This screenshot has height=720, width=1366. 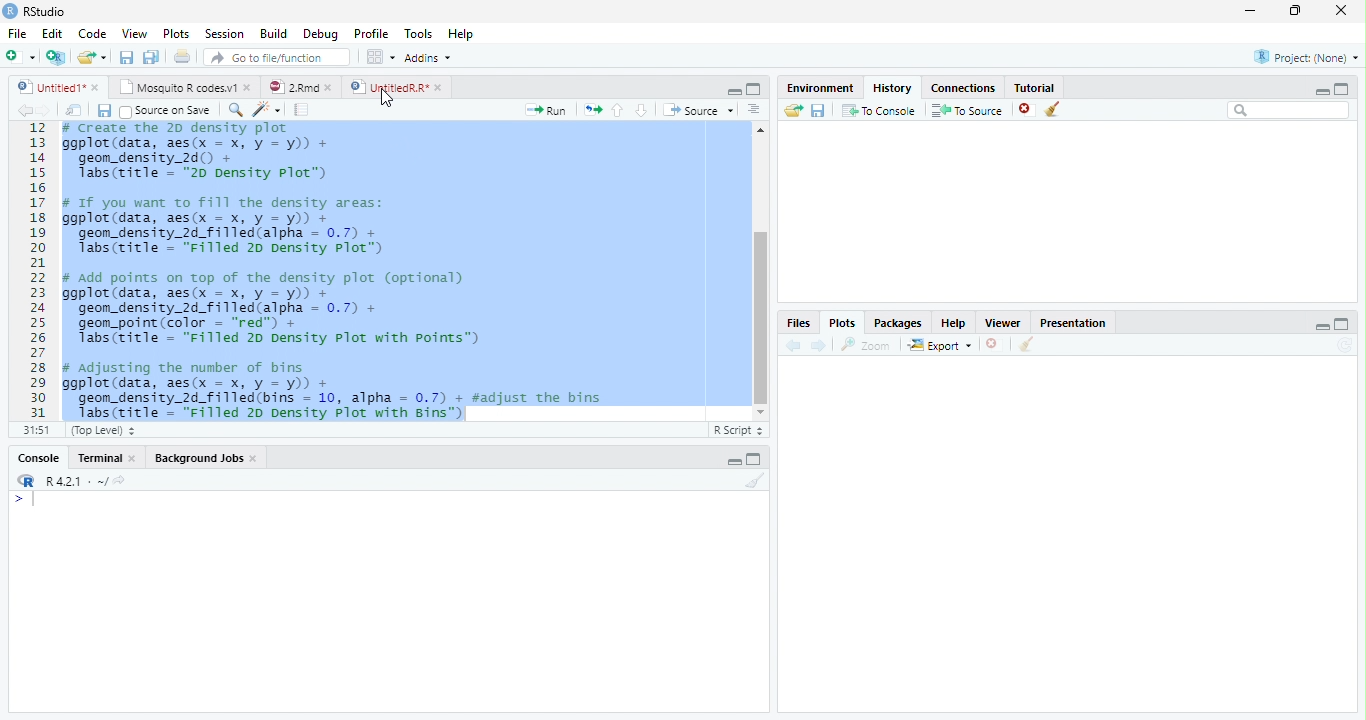 I want to click on UnttiedR Rr”, so click(x=387, y=86).